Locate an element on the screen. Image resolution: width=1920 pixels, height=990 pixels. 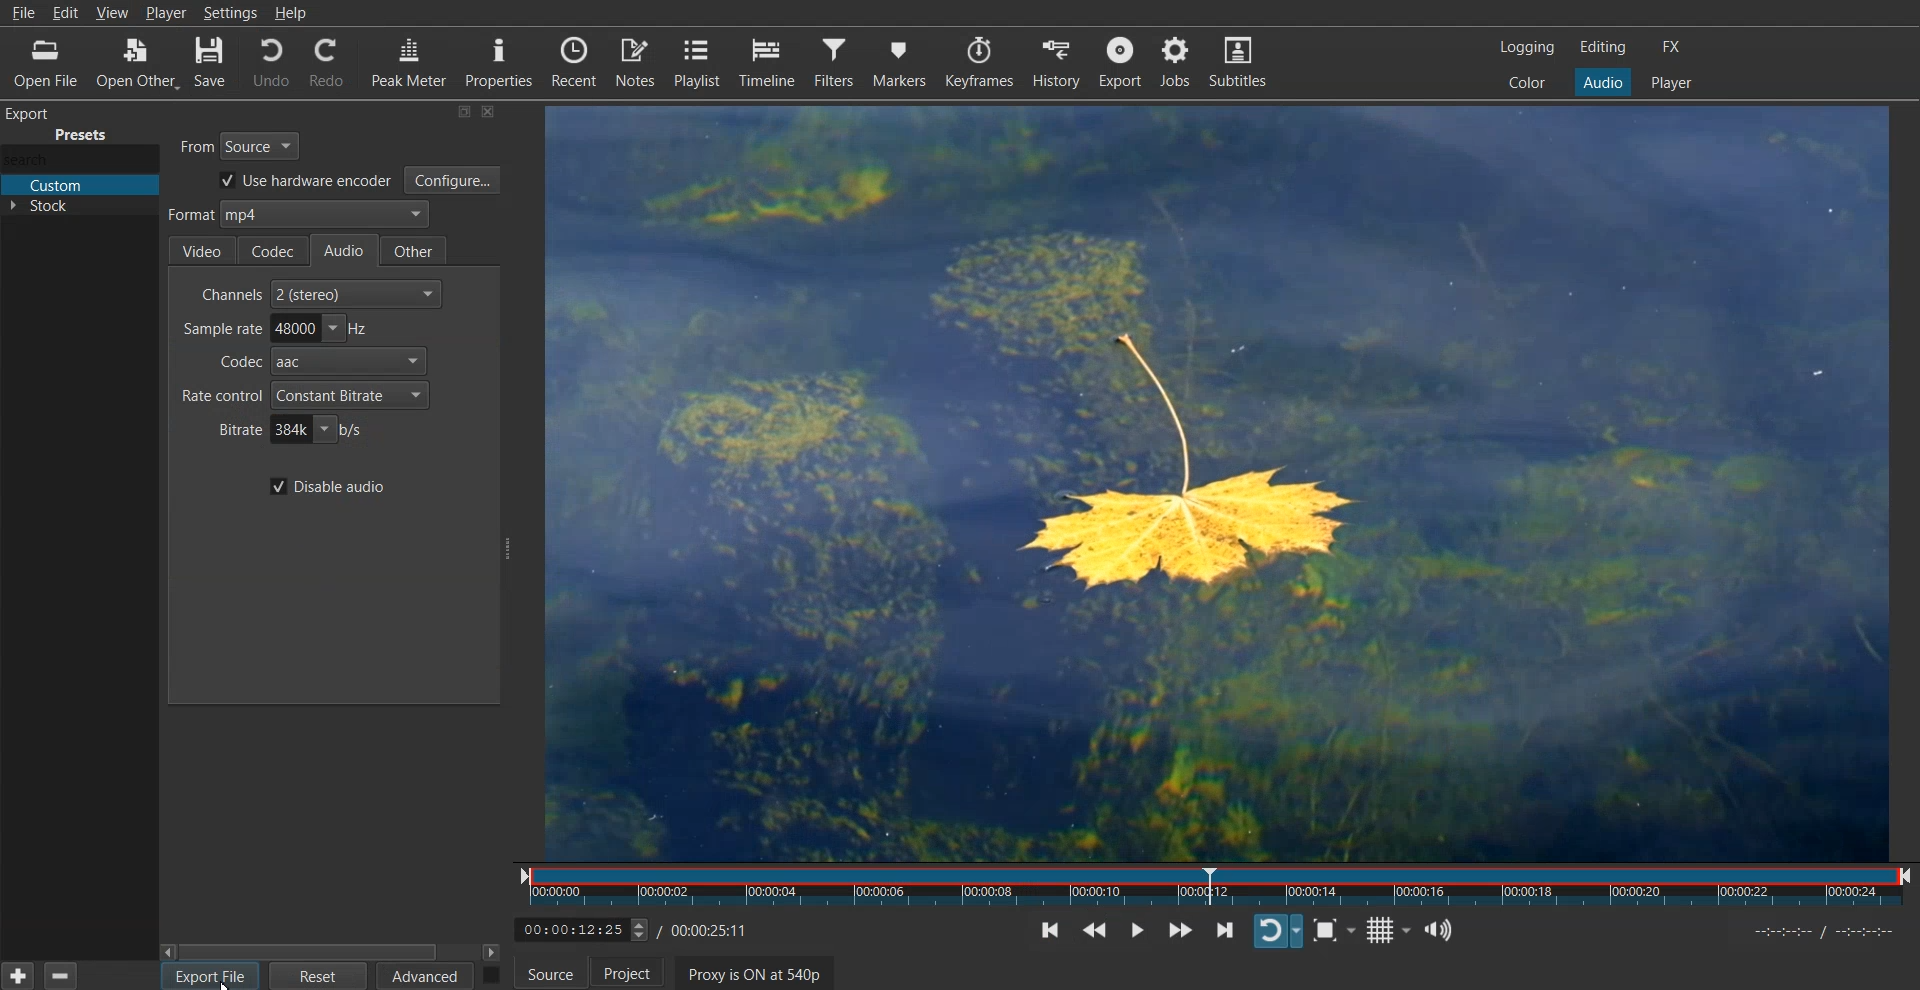
Add Current settings is located at coordinates (18, 974).